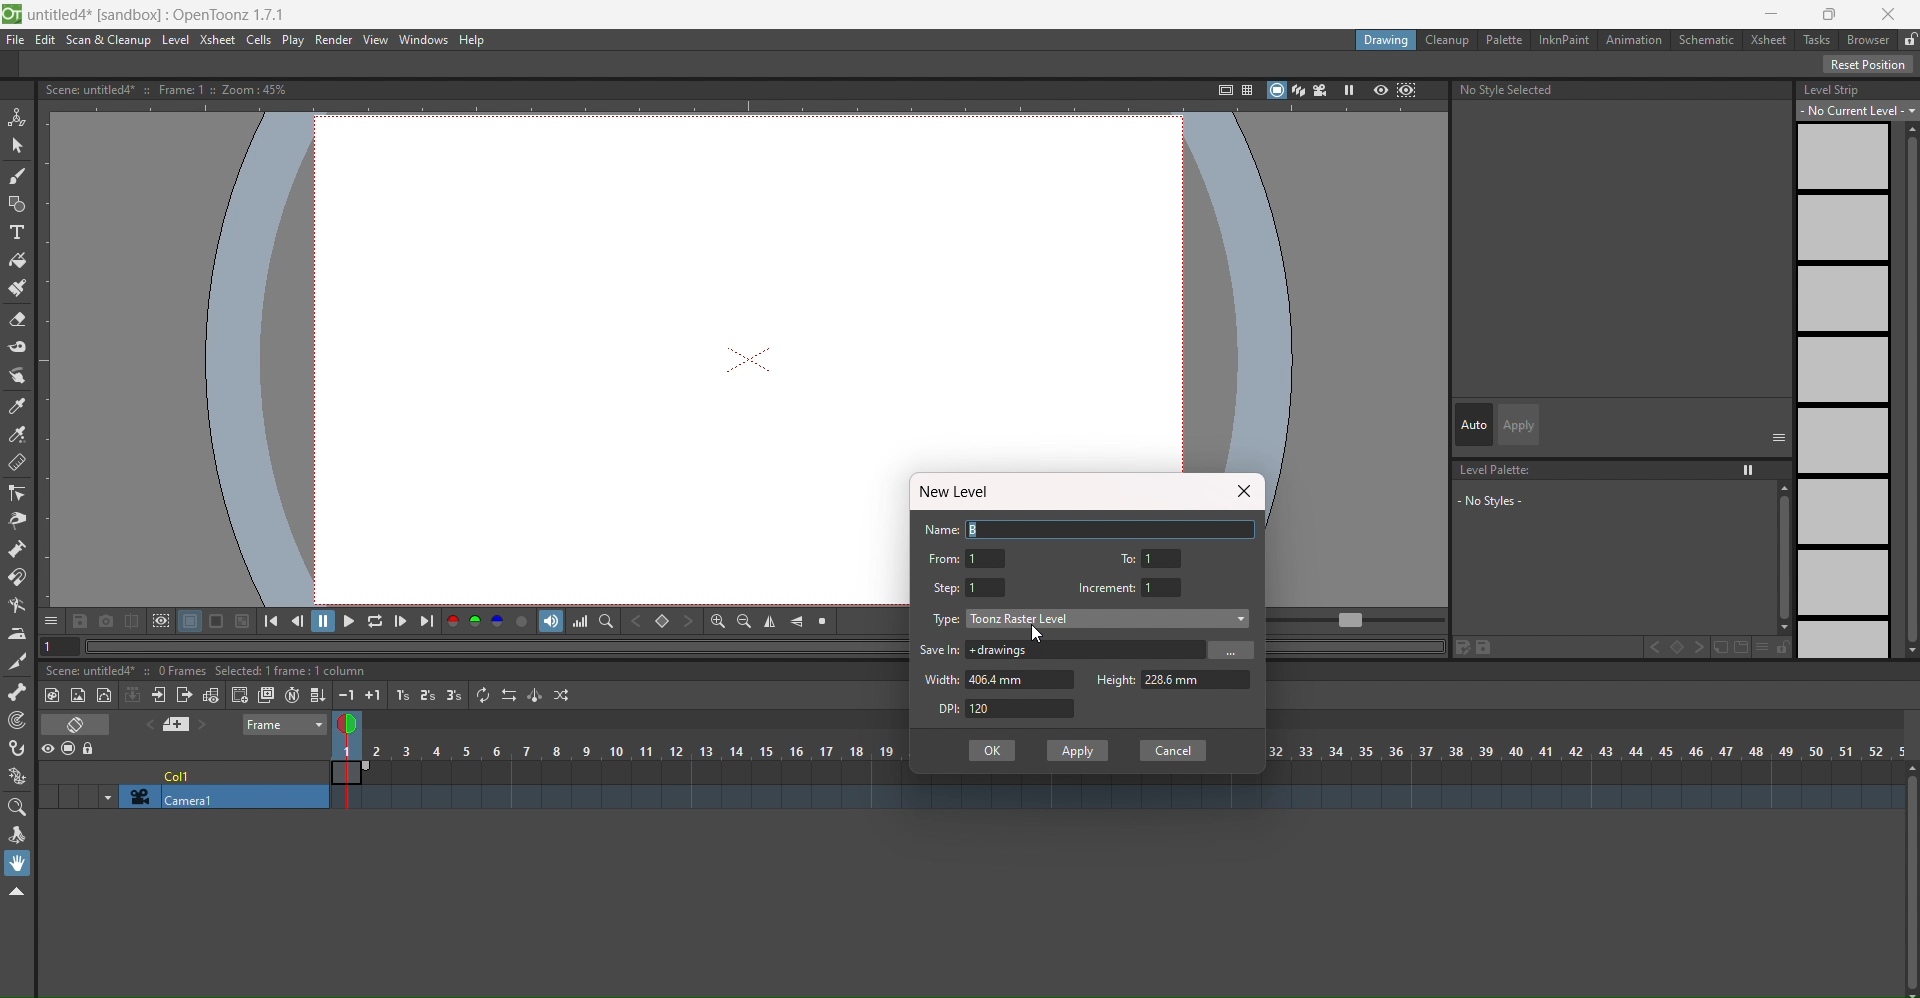  I want to click on view, so click(376, 40).